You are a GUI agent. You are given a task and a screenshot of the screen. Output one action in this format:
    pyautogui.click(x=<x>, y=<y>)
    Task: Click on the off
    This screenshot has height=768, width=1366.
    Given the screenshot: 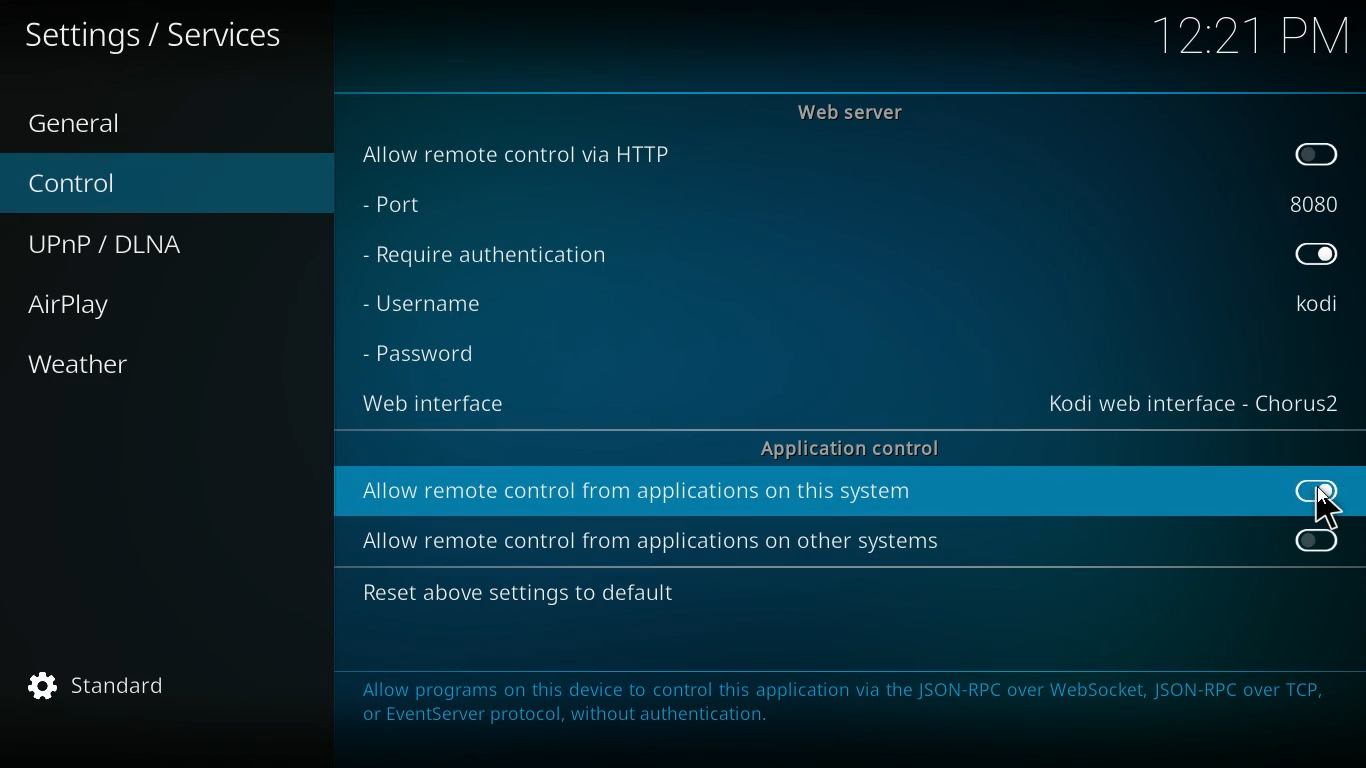 What is the action you would take?
    pyautogui.click(x=1317, y=543)
    